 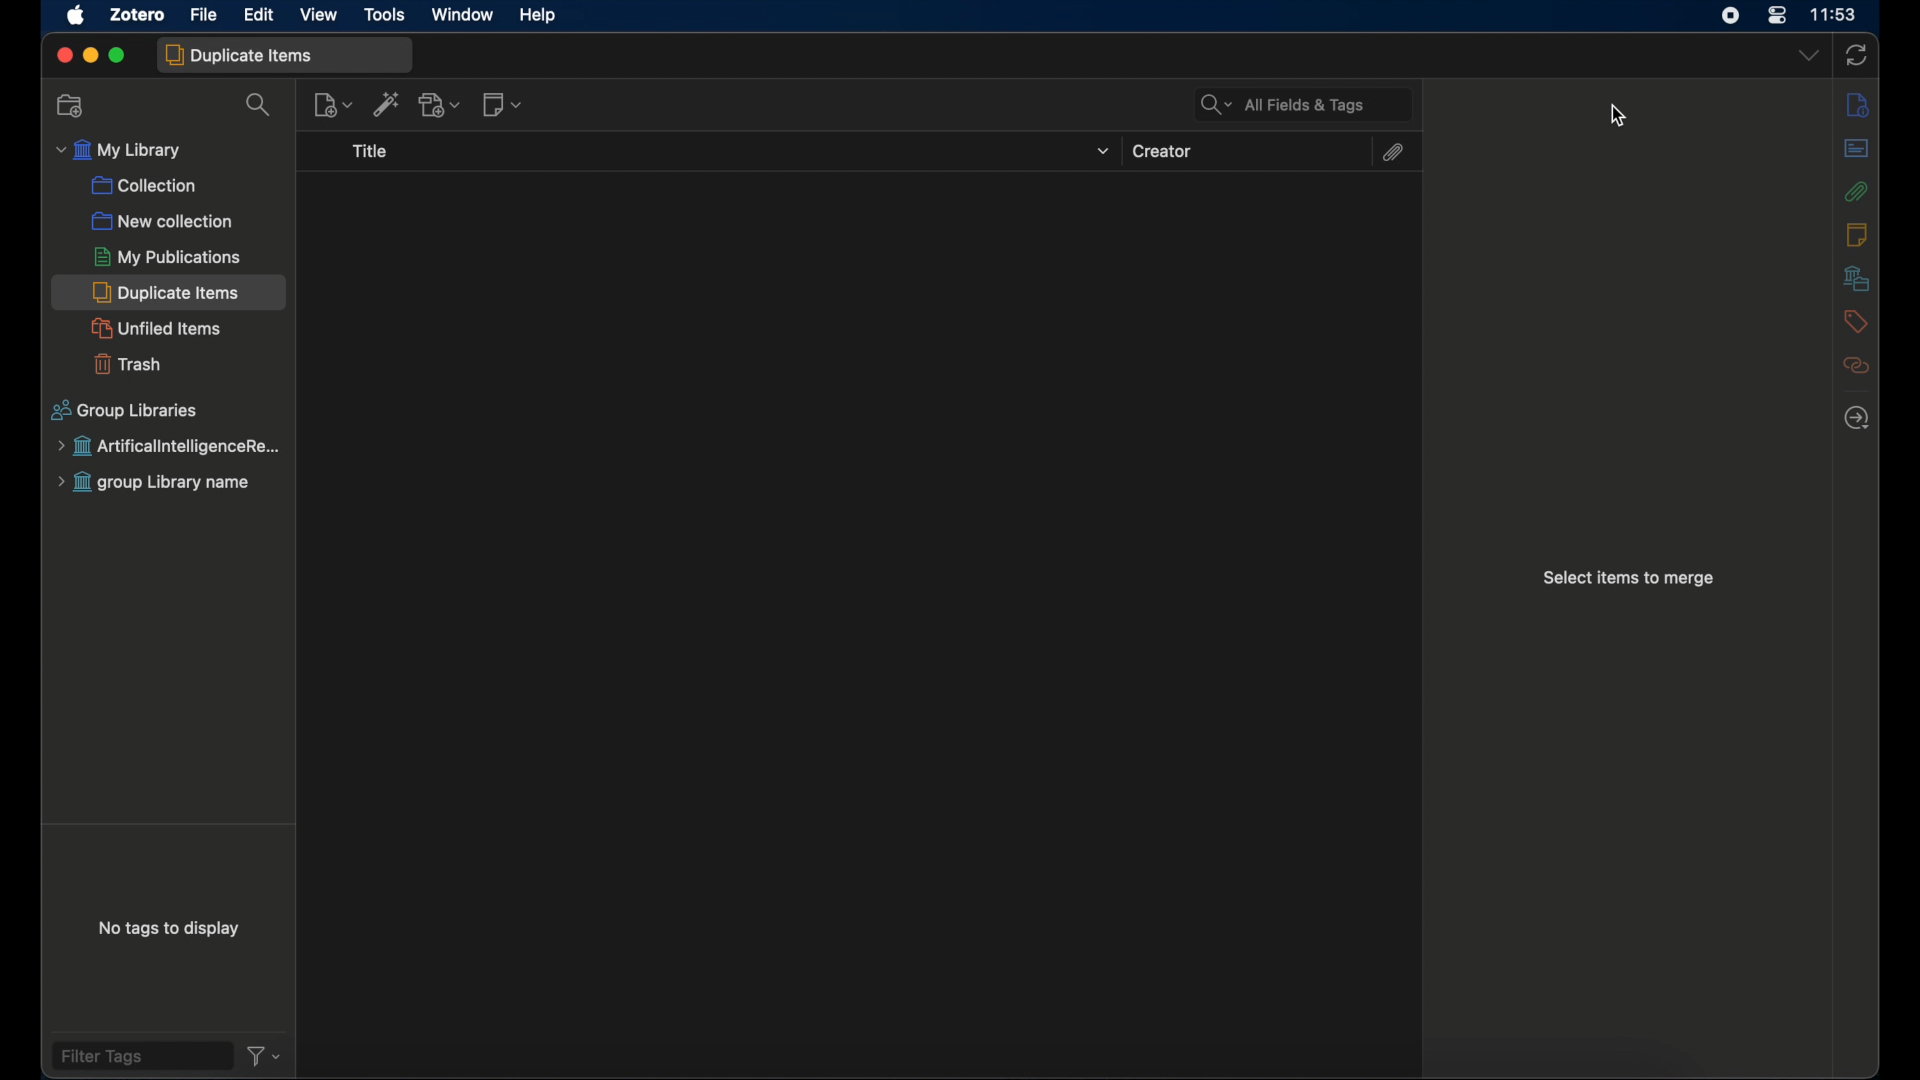 I want to click on All Fields & Tags, so click(x=1289, y=104).